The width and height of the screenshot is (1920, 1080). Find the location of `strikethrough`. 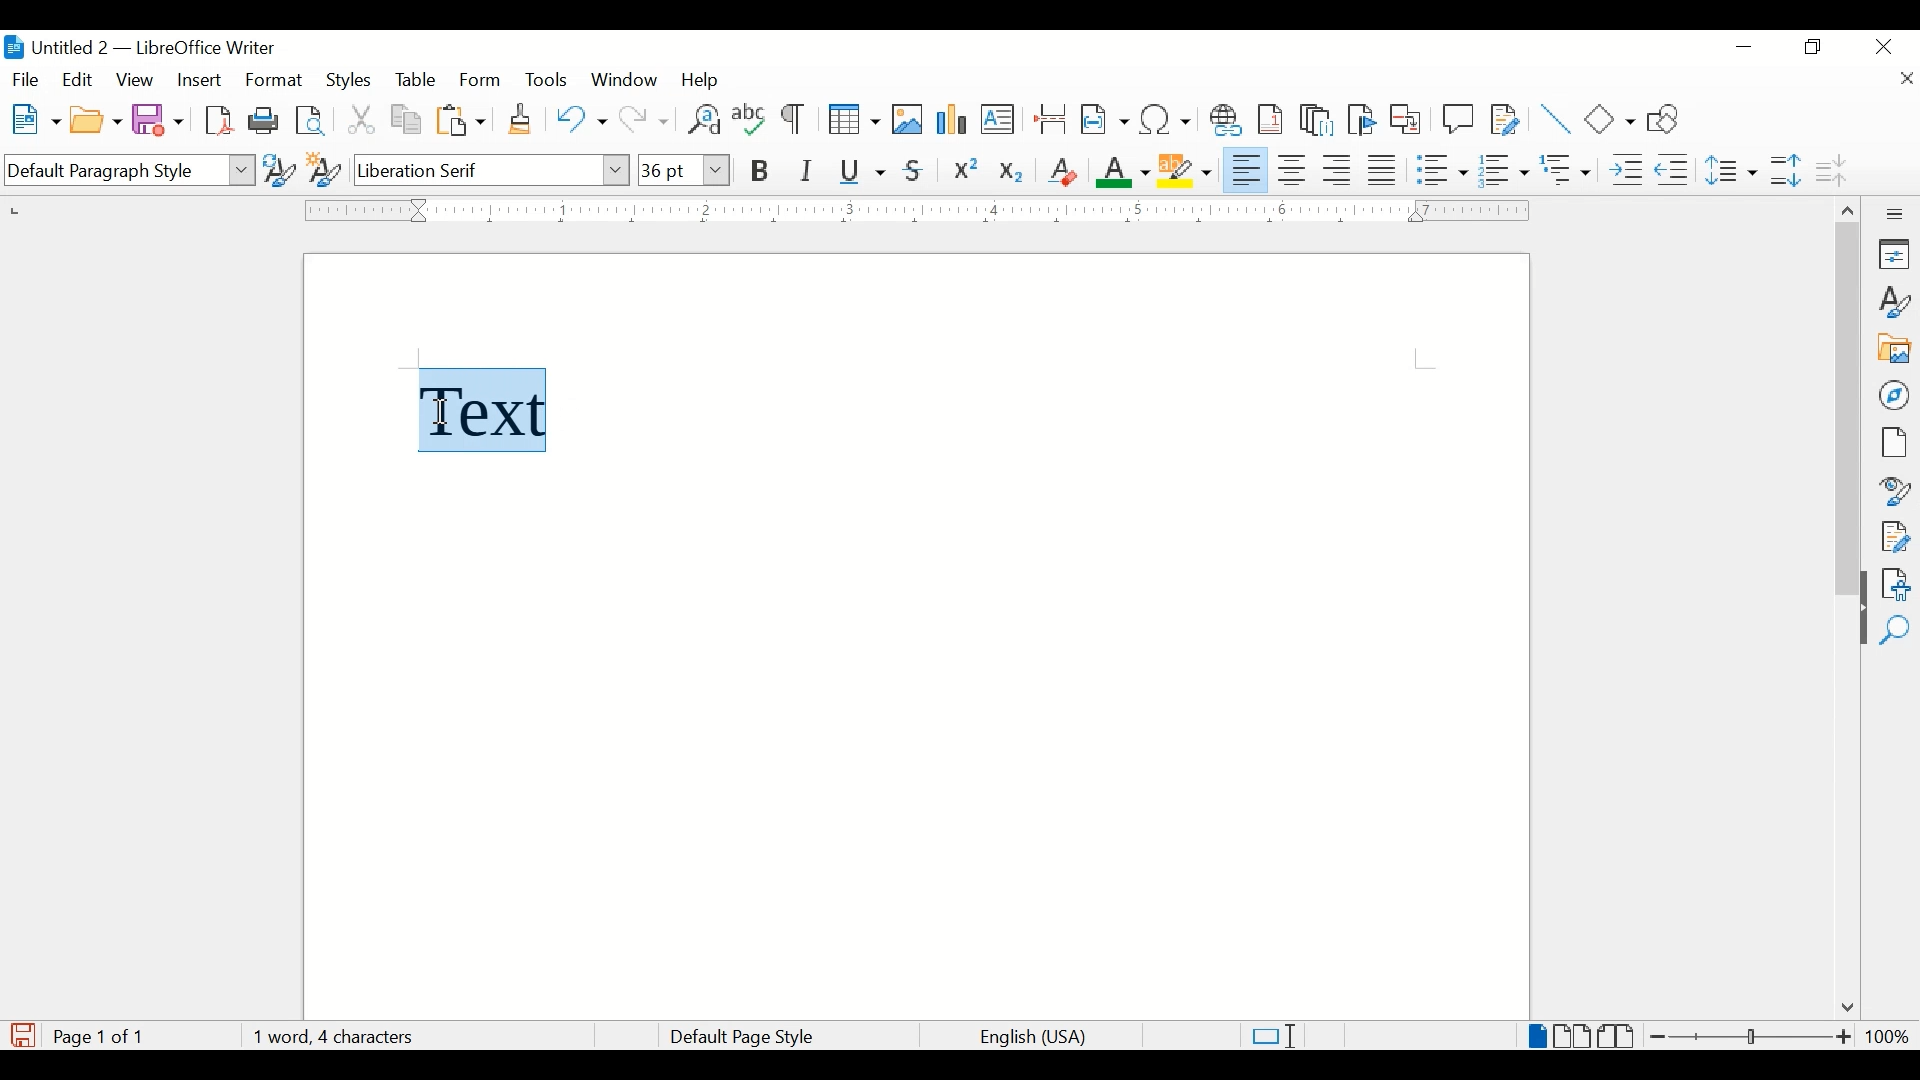

strikethrough is located at coordinates (914, 171).